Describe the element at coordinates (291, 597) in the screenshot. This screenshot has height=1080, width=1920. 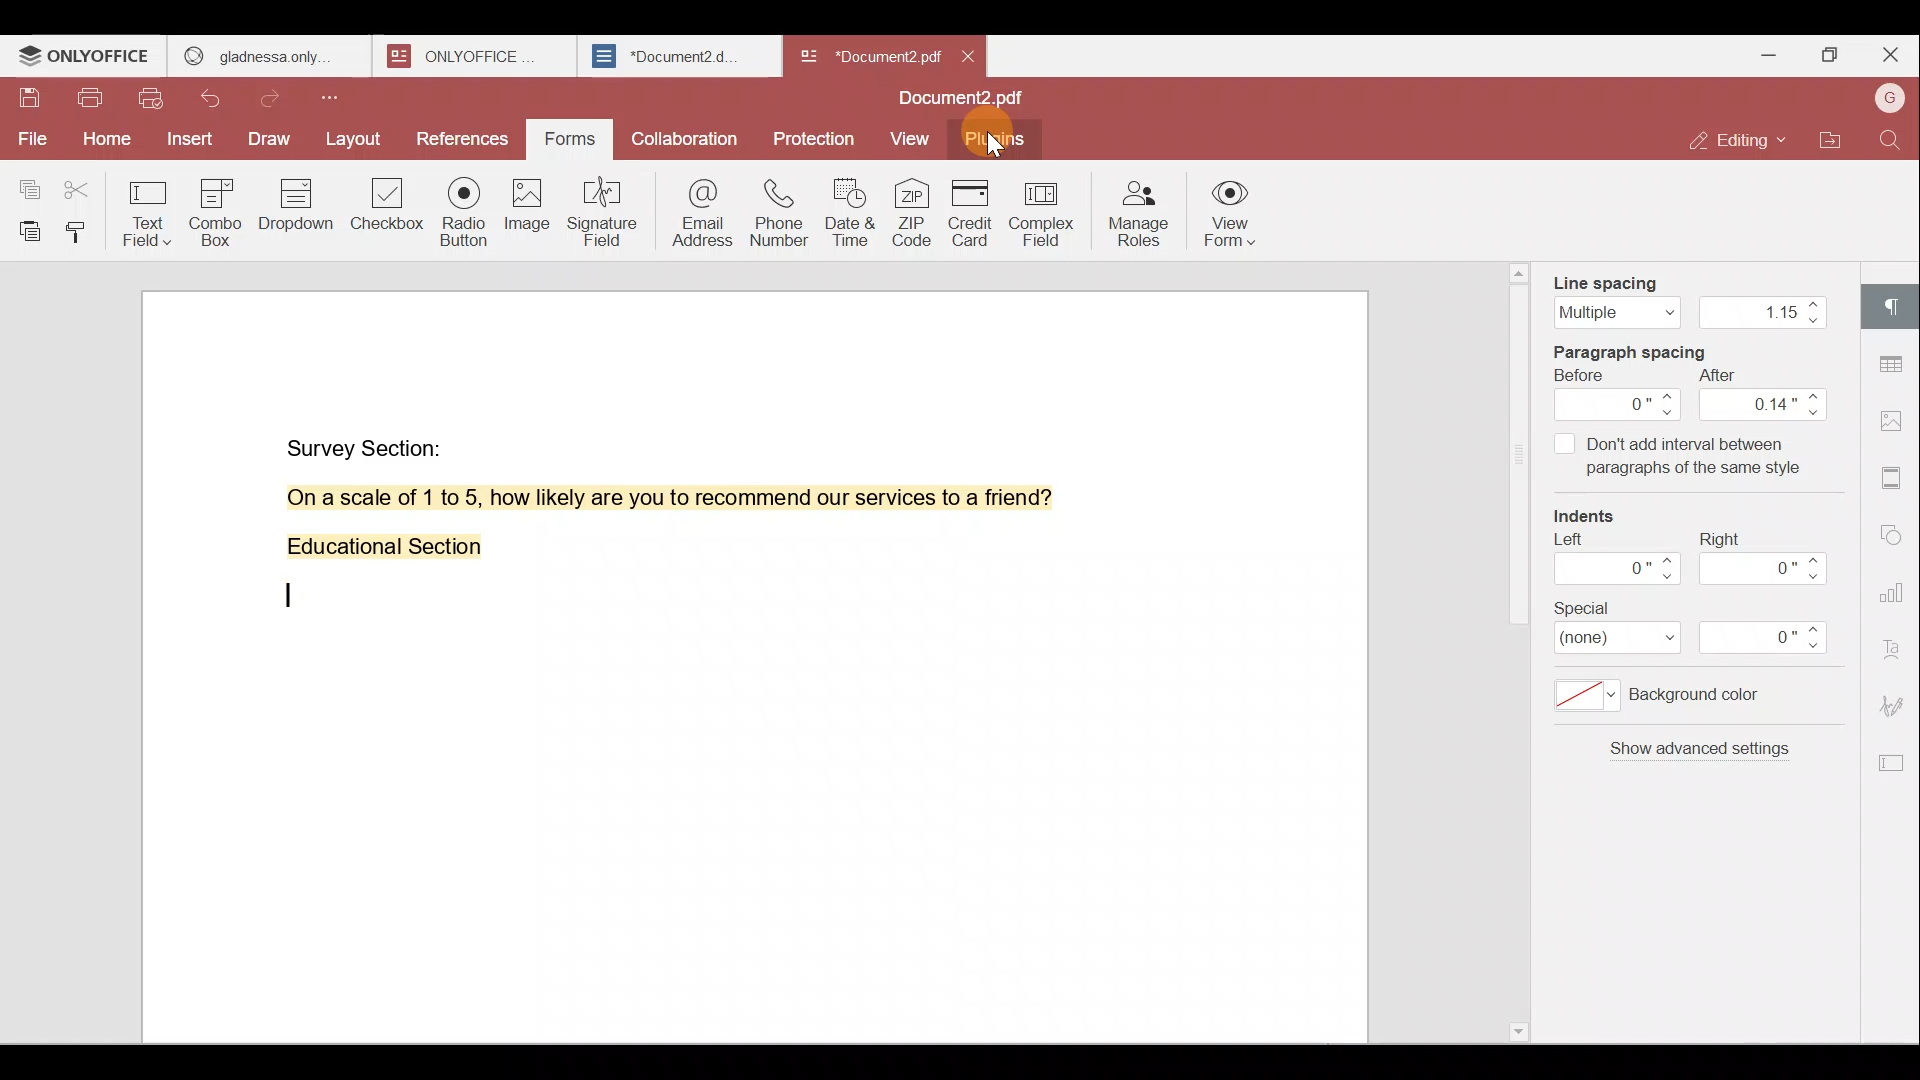
I see `text cursor` at that location.